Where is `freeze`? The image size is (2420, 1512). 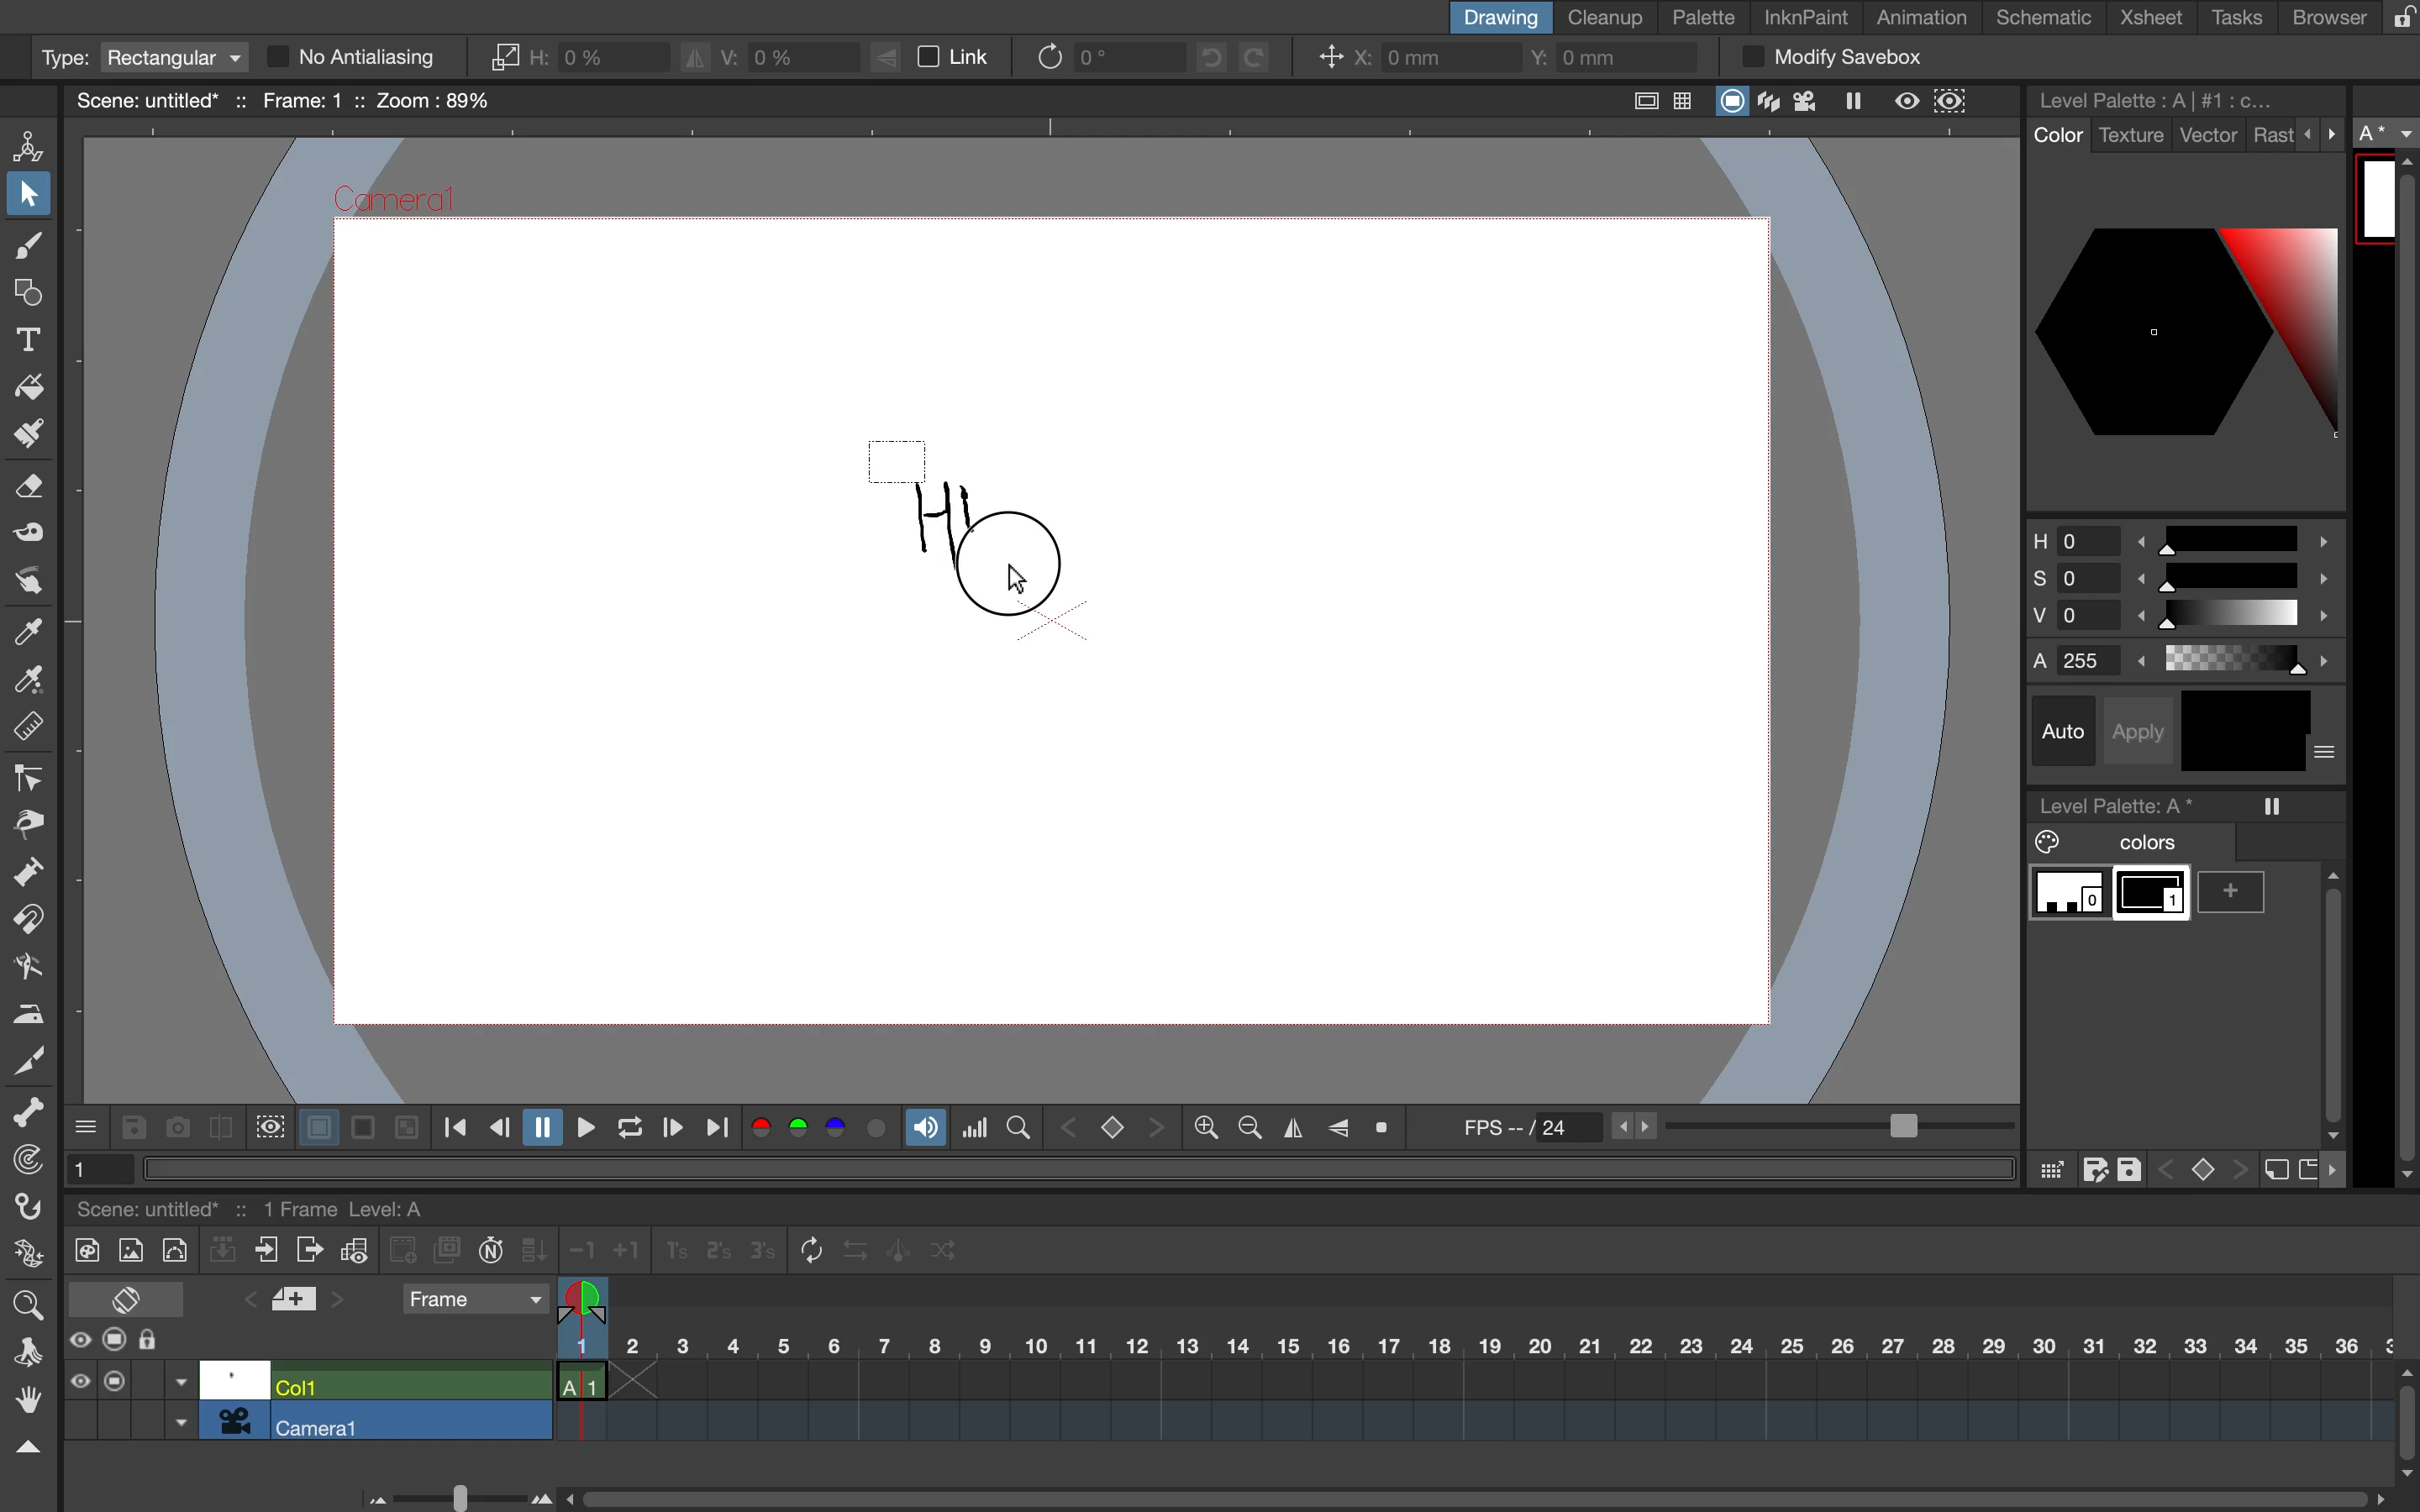
freeze is located at coordinates (2274, 806).